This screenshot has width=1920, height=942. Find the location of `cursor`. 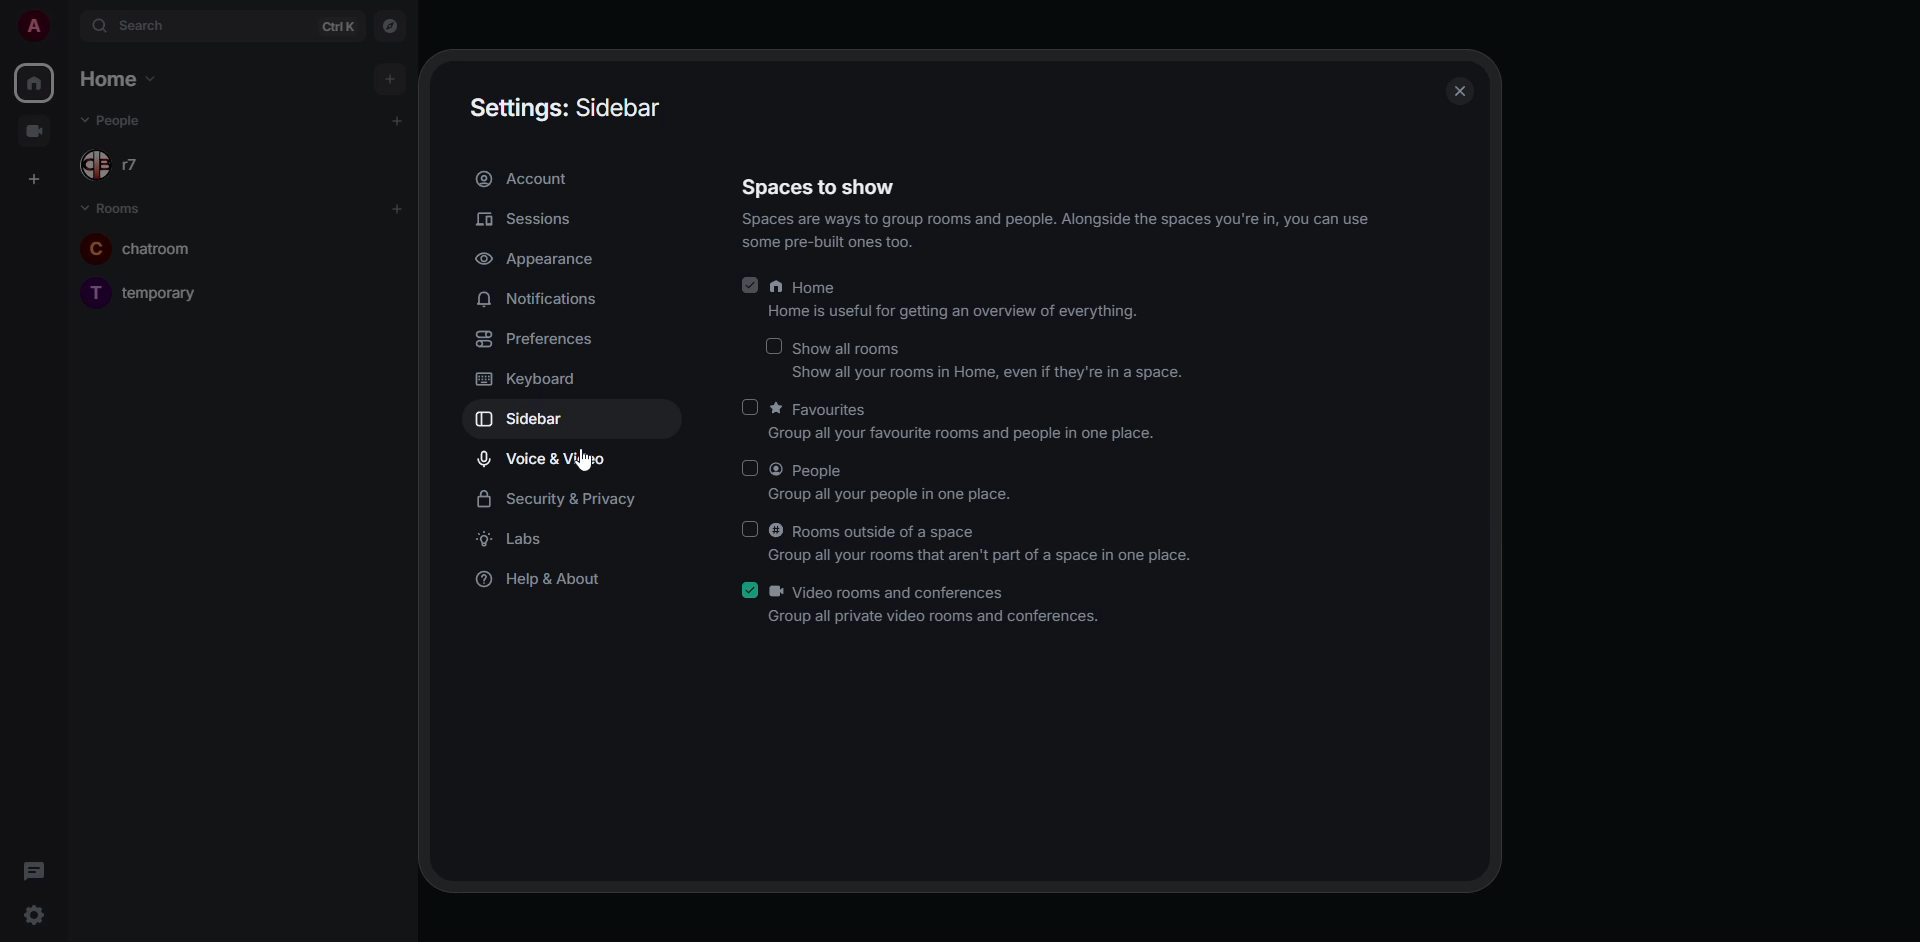

cursor is located at coordinates (583, 459).